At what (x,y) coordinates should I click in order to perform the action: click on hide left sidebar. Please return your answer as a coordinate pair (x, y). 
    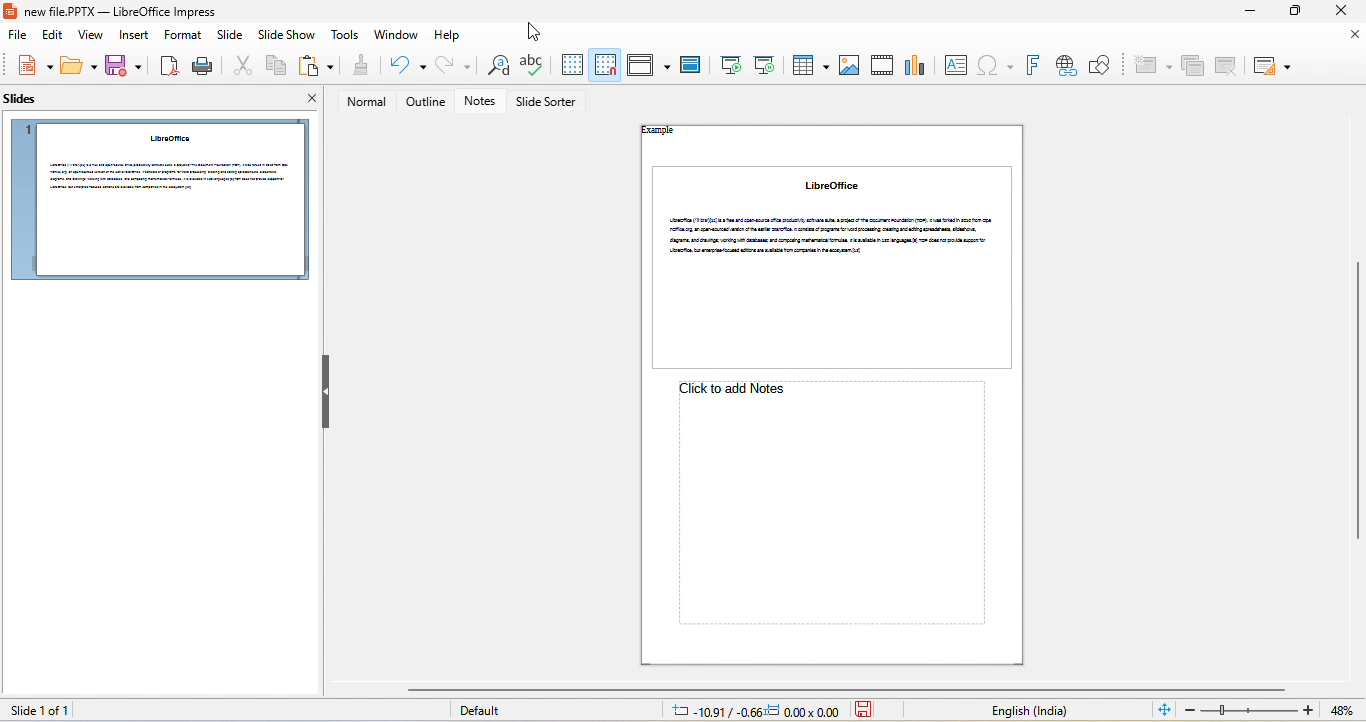
    Looking at the image, I should click on (326, 391).